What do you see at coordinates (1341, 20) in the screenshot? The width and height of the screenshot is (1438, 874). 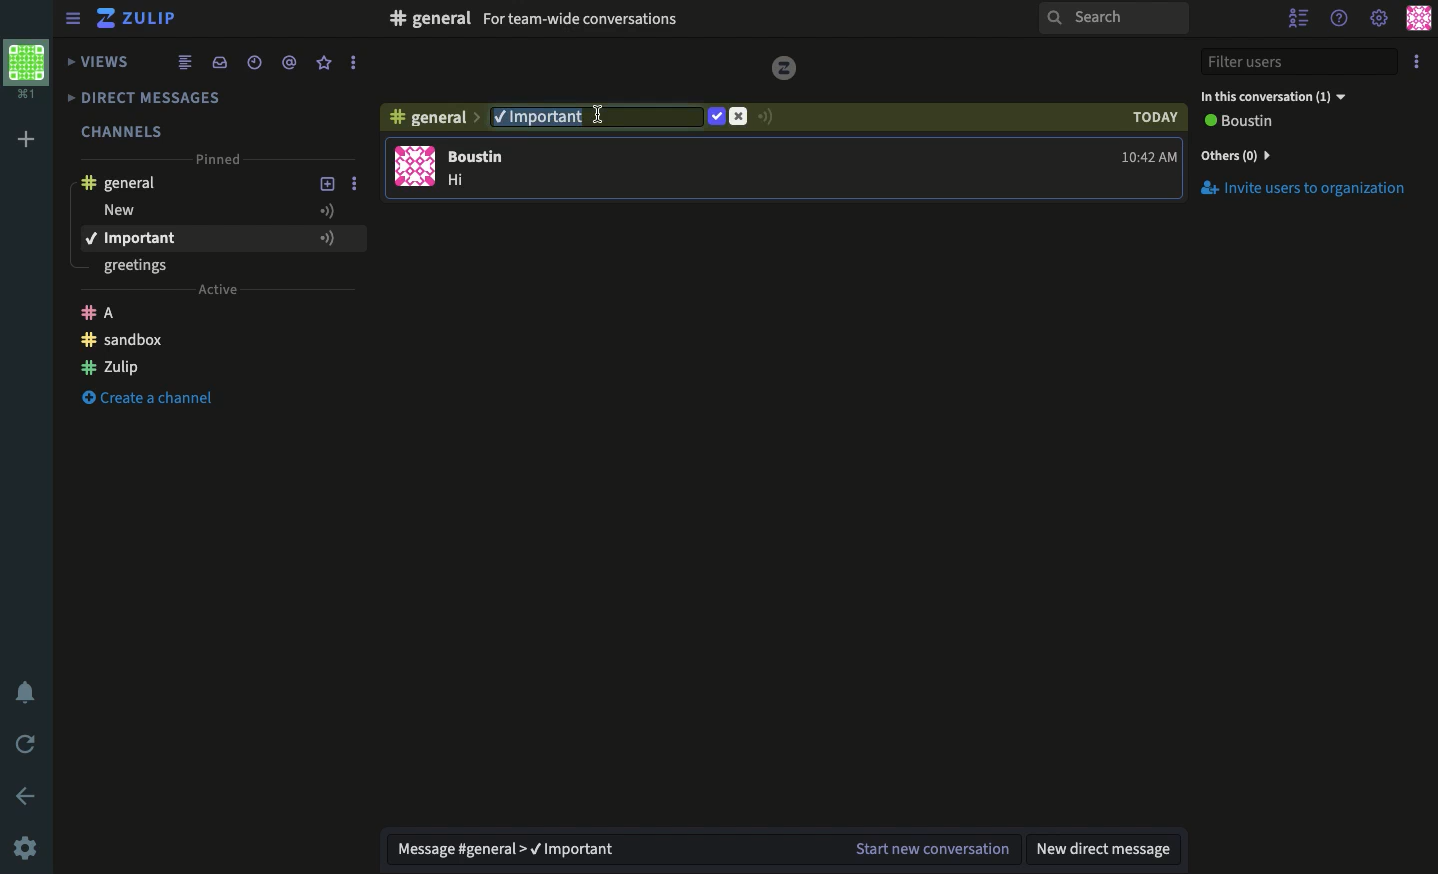 I see `Help` at bounding box center [1341, 20].